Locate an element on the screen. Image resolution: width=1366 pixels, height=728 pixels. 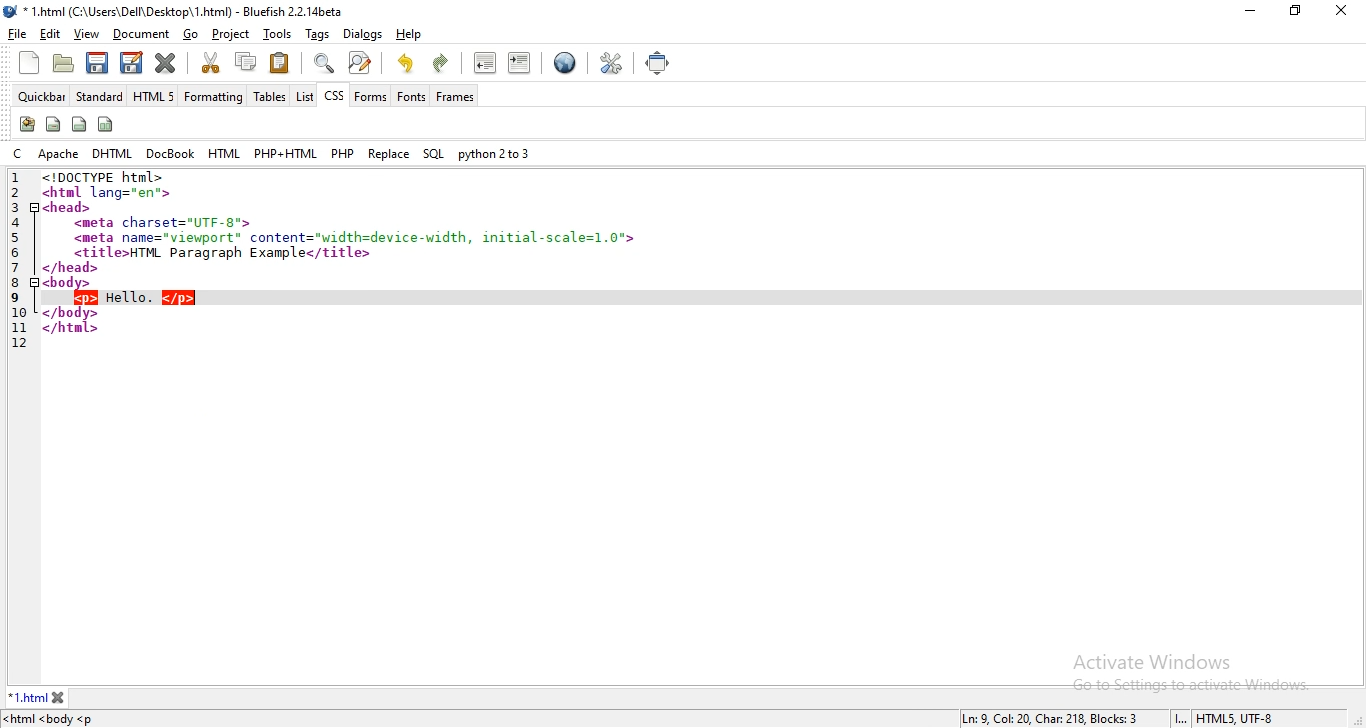
SQL is located at coordinates (434, 154).